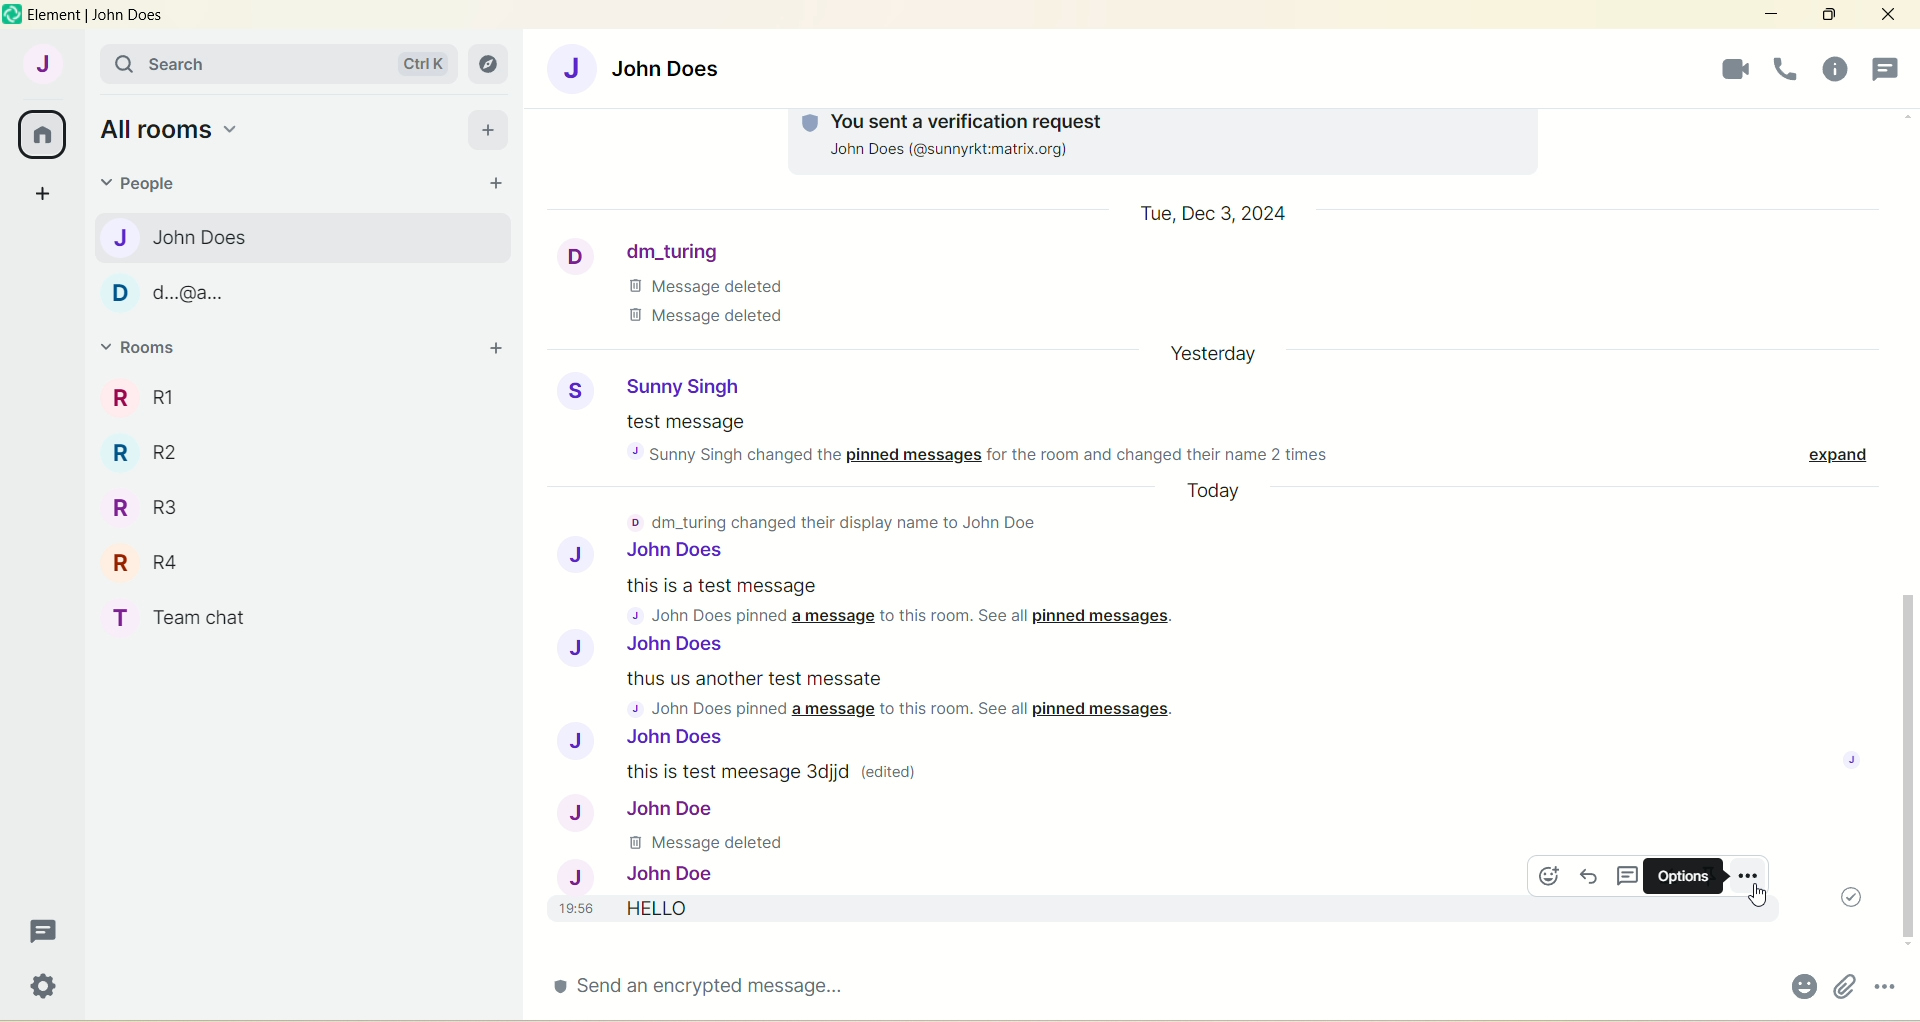  Describe the element at coordinates (197, 615) in the screenshot. I see `T Team chat` at that location.